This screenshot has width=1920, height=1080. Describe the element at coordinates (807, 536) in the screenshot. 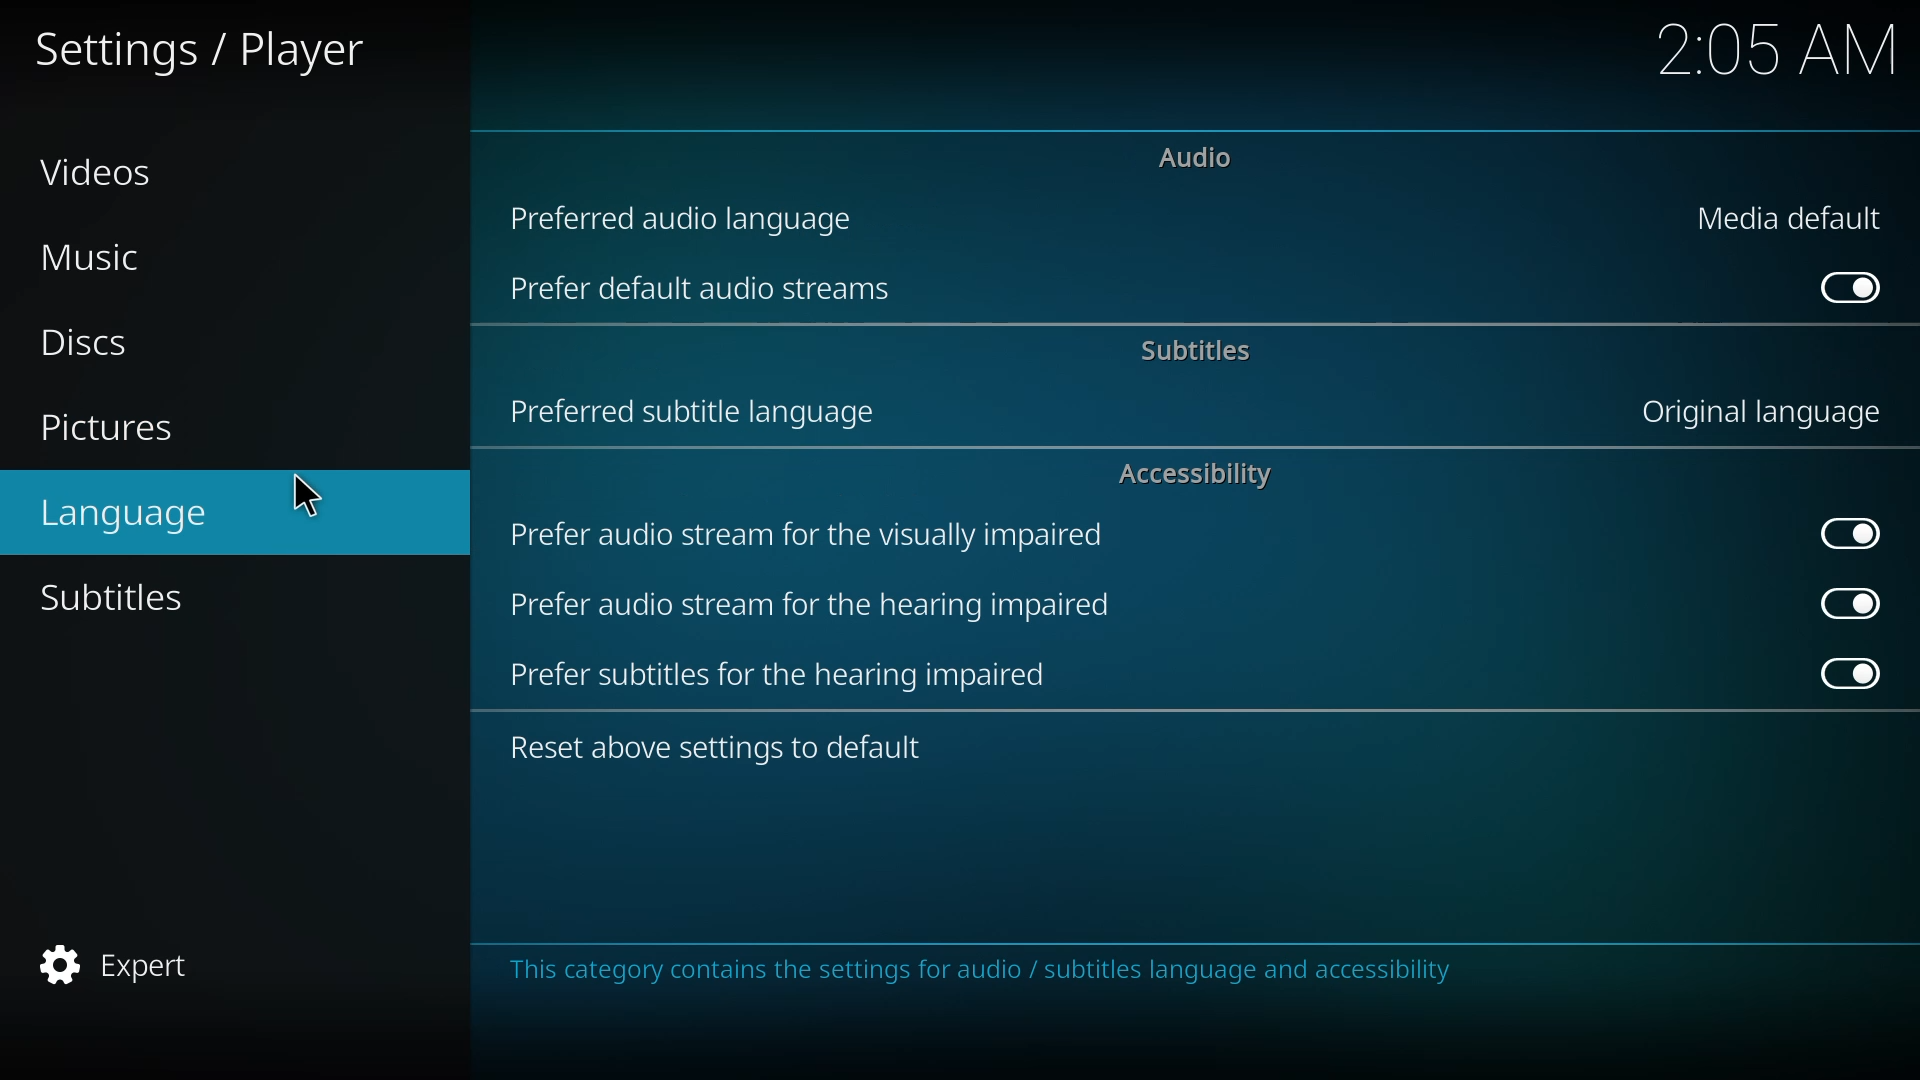

I see `prefer audio stream for visually impaired` at that location.